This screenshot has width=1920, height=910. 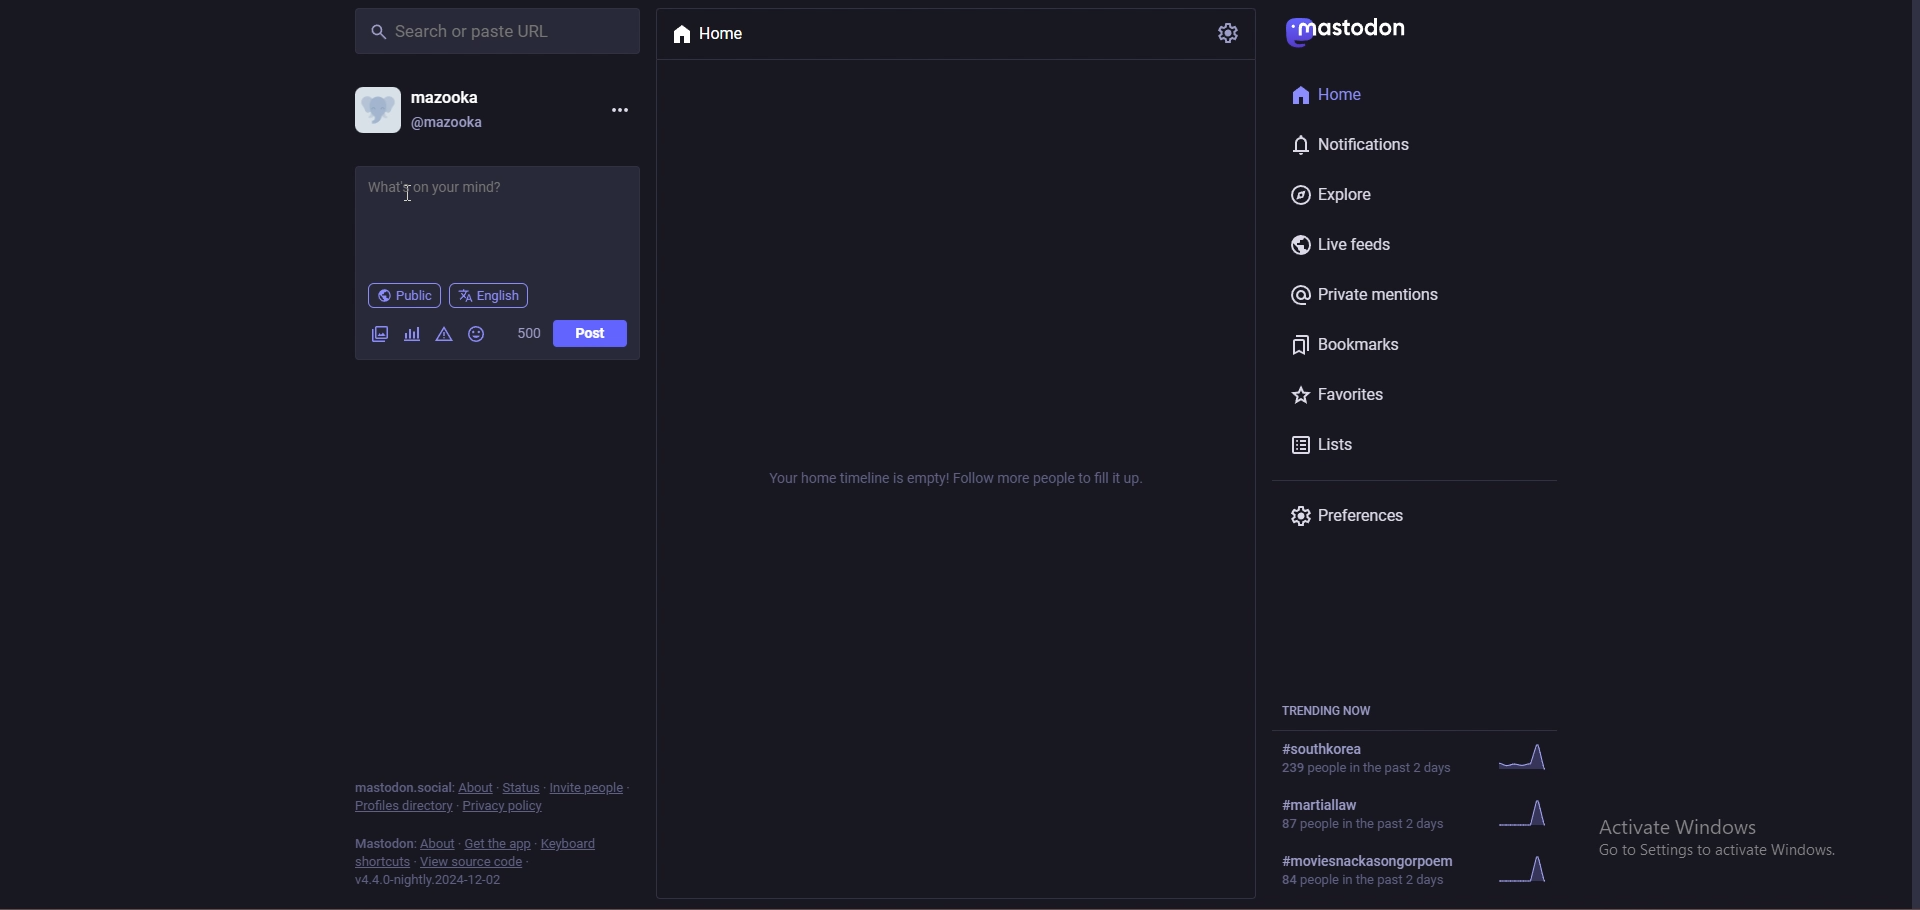 What do you see at coordinates (377, 335) in the screenshot?
I see `image` at bounding box center [377, 335].